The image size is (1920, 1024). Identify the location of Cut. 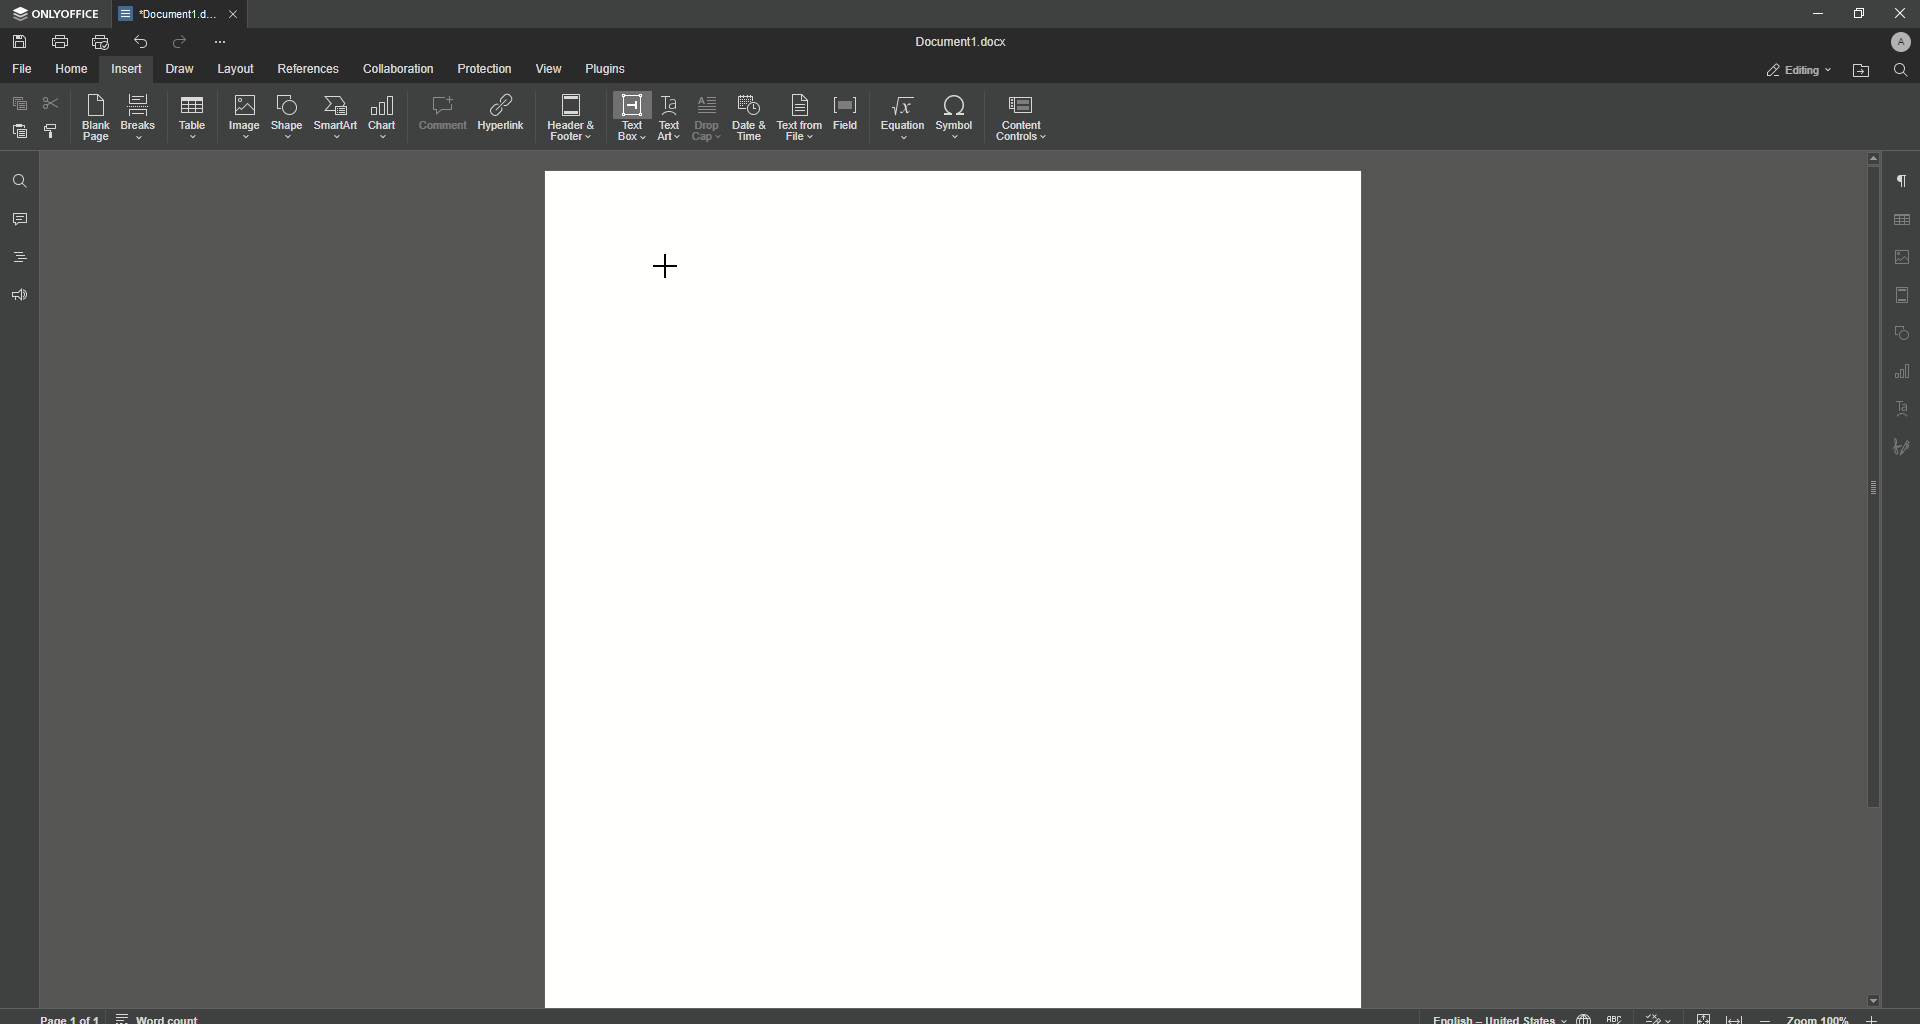
(53, 102).